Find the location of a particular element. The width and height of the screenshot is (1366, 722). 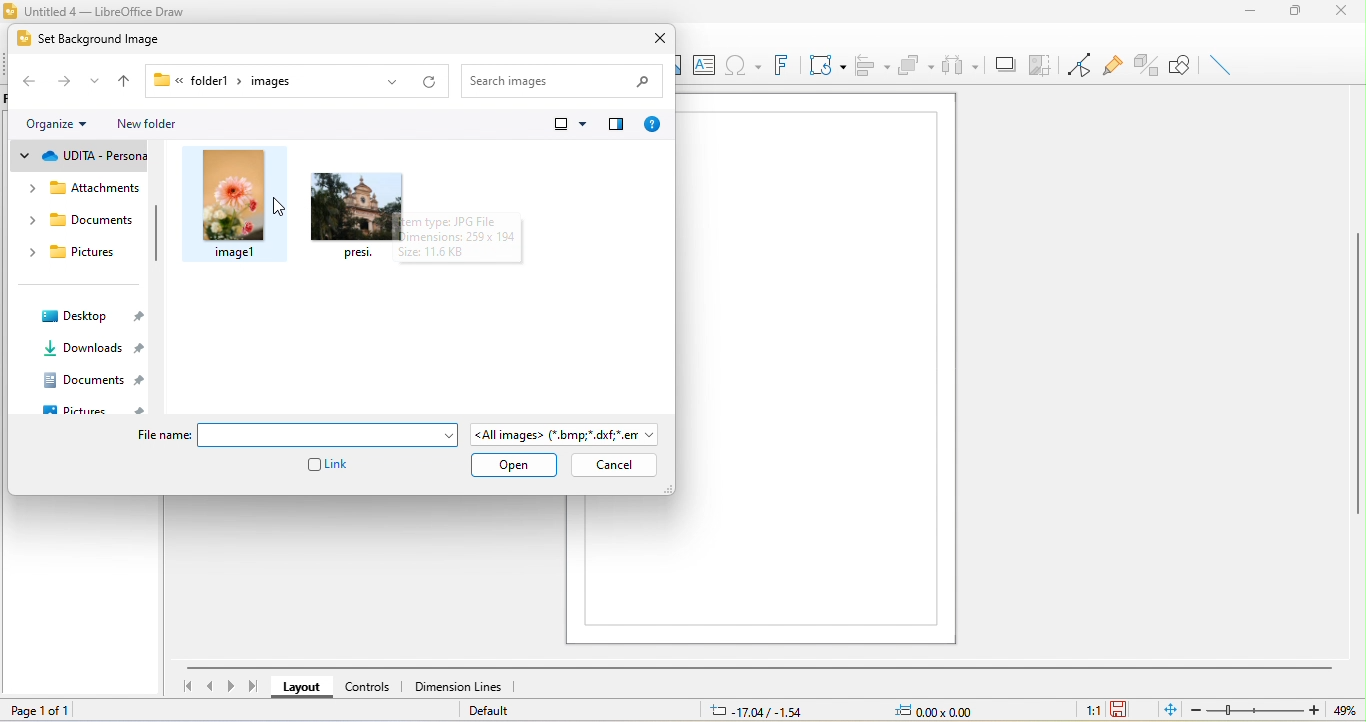

align object is located at coordinates (875, 65).